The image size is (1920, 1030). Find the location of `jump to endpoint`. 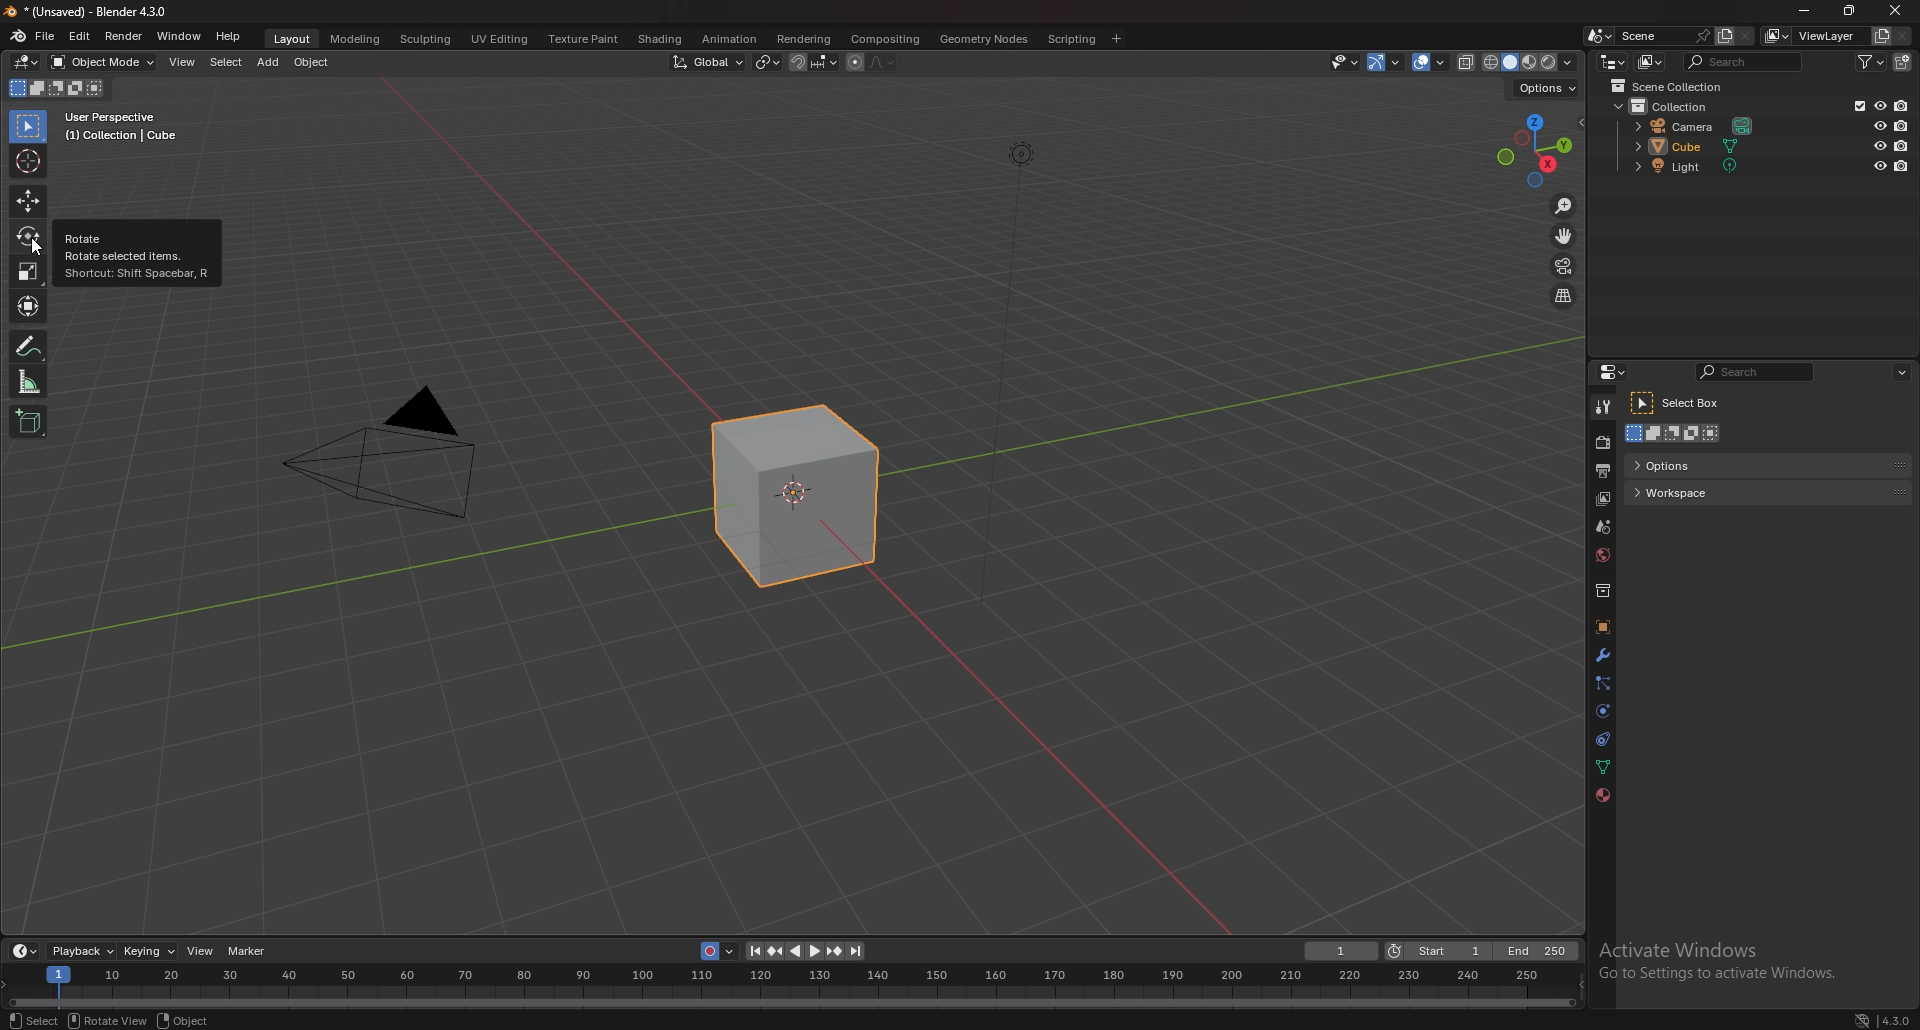

jump to endpoint is located at coordinates (857, 950).